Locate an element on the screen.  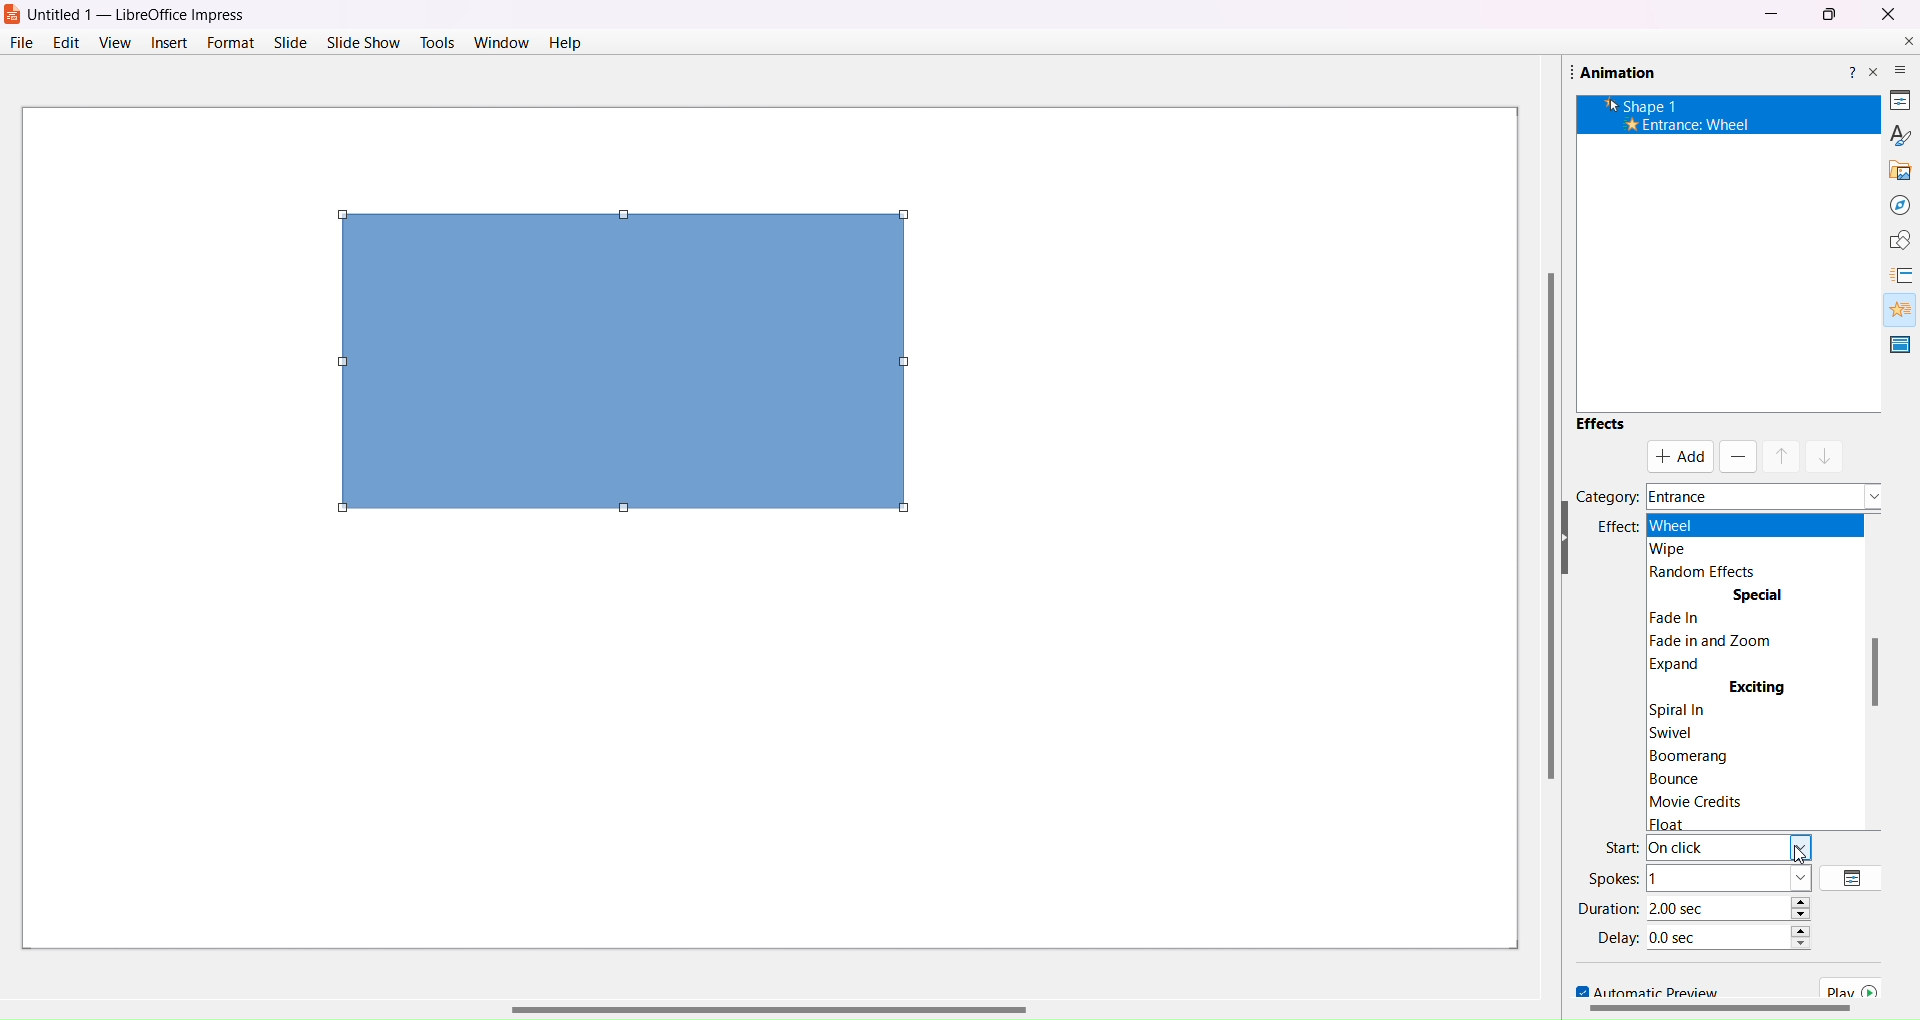
Close is located at coordinates (1887, 13).